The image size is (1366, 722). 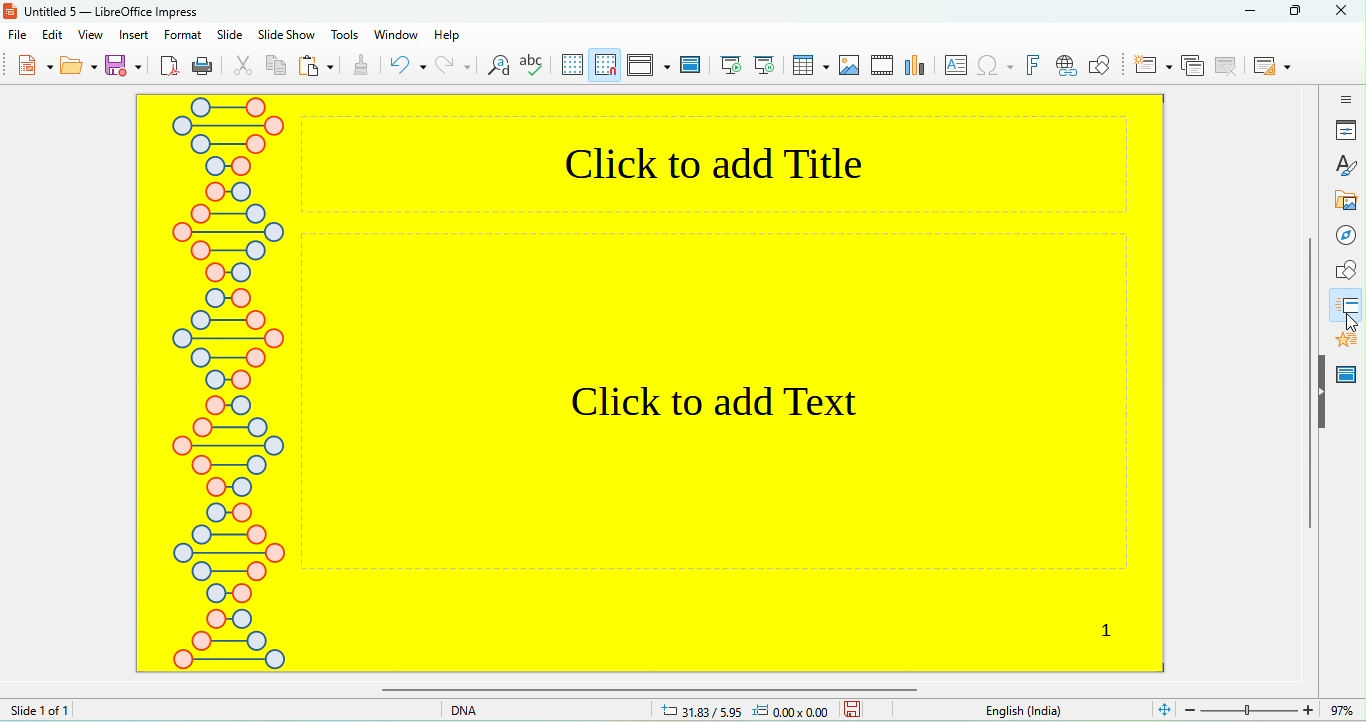 What do you see at coordinates (644, 67) in the screenshot?
I see `display view` at bounding box center [644, 67].